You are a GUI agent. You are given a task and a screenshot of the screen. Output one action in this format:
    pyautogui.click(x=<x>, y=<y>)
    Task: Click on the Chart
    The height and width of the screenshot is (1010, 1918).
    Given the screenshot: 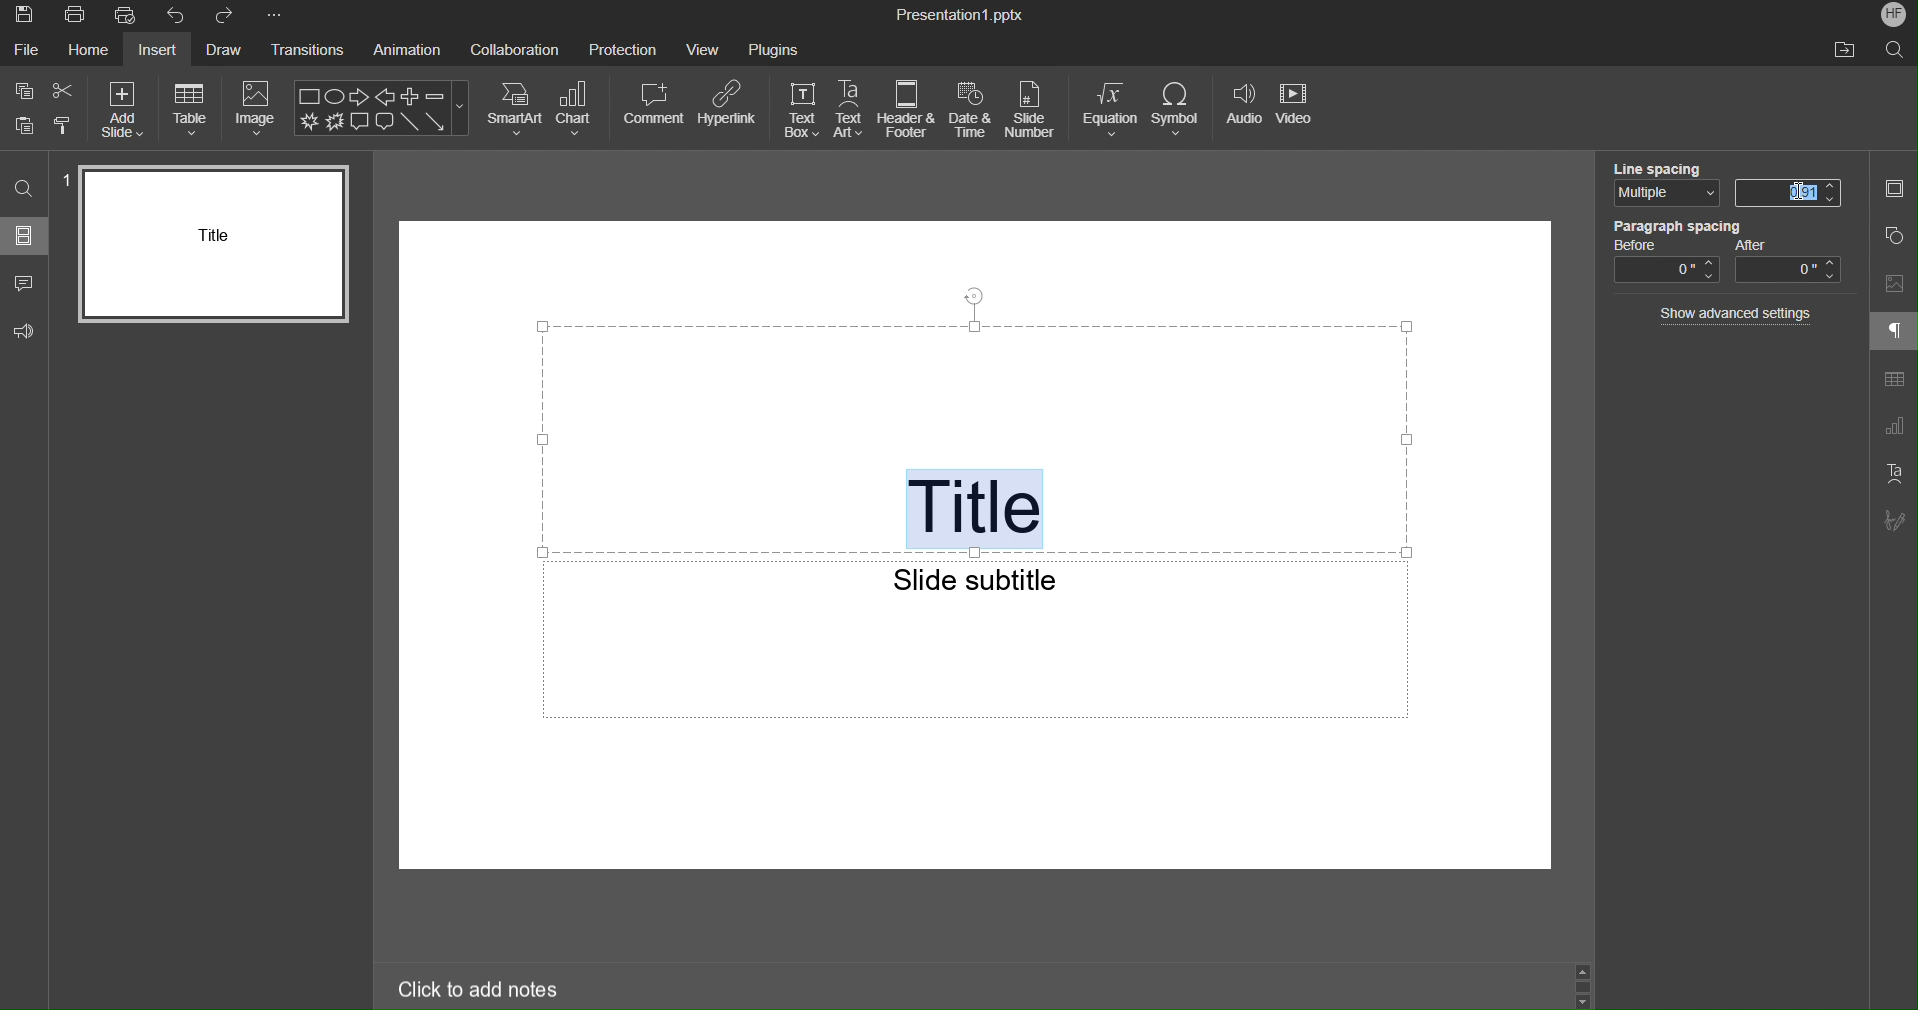 What is the action you would take?
    pyautogui.click(x=580, y=109)
    